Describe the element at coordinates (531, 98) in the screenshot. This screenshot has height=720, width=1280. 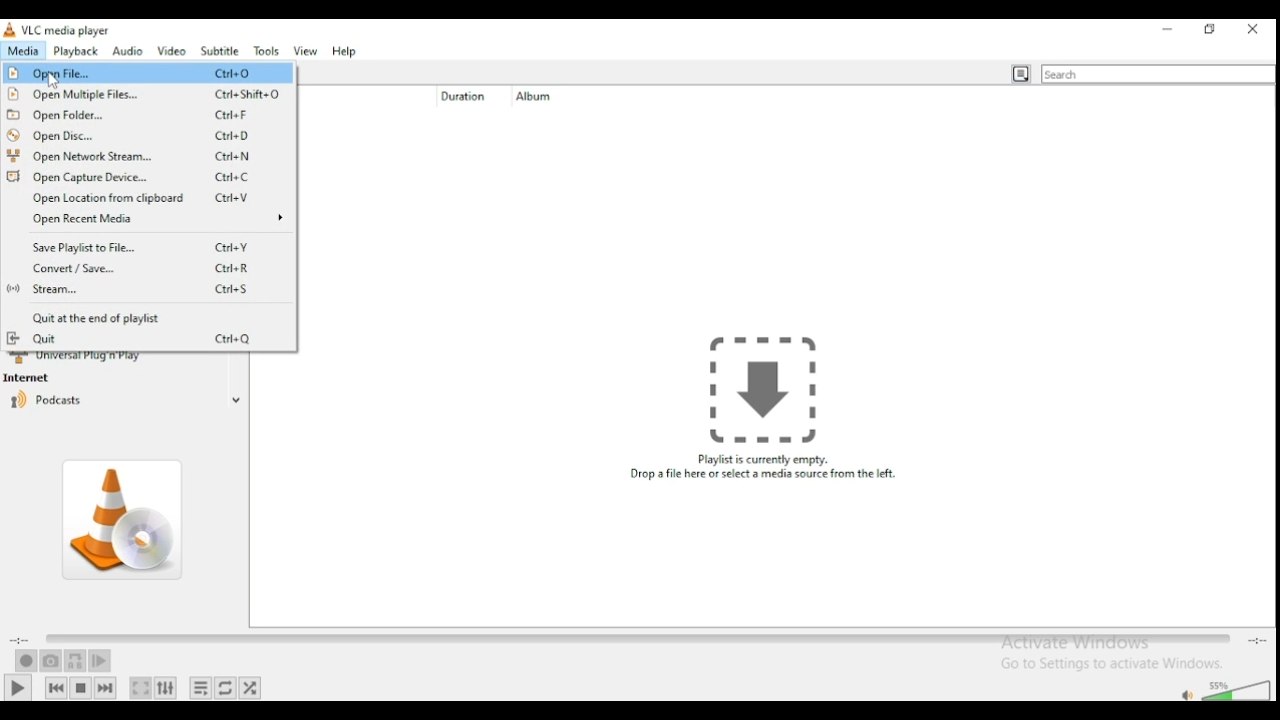
I see `album` at that location.